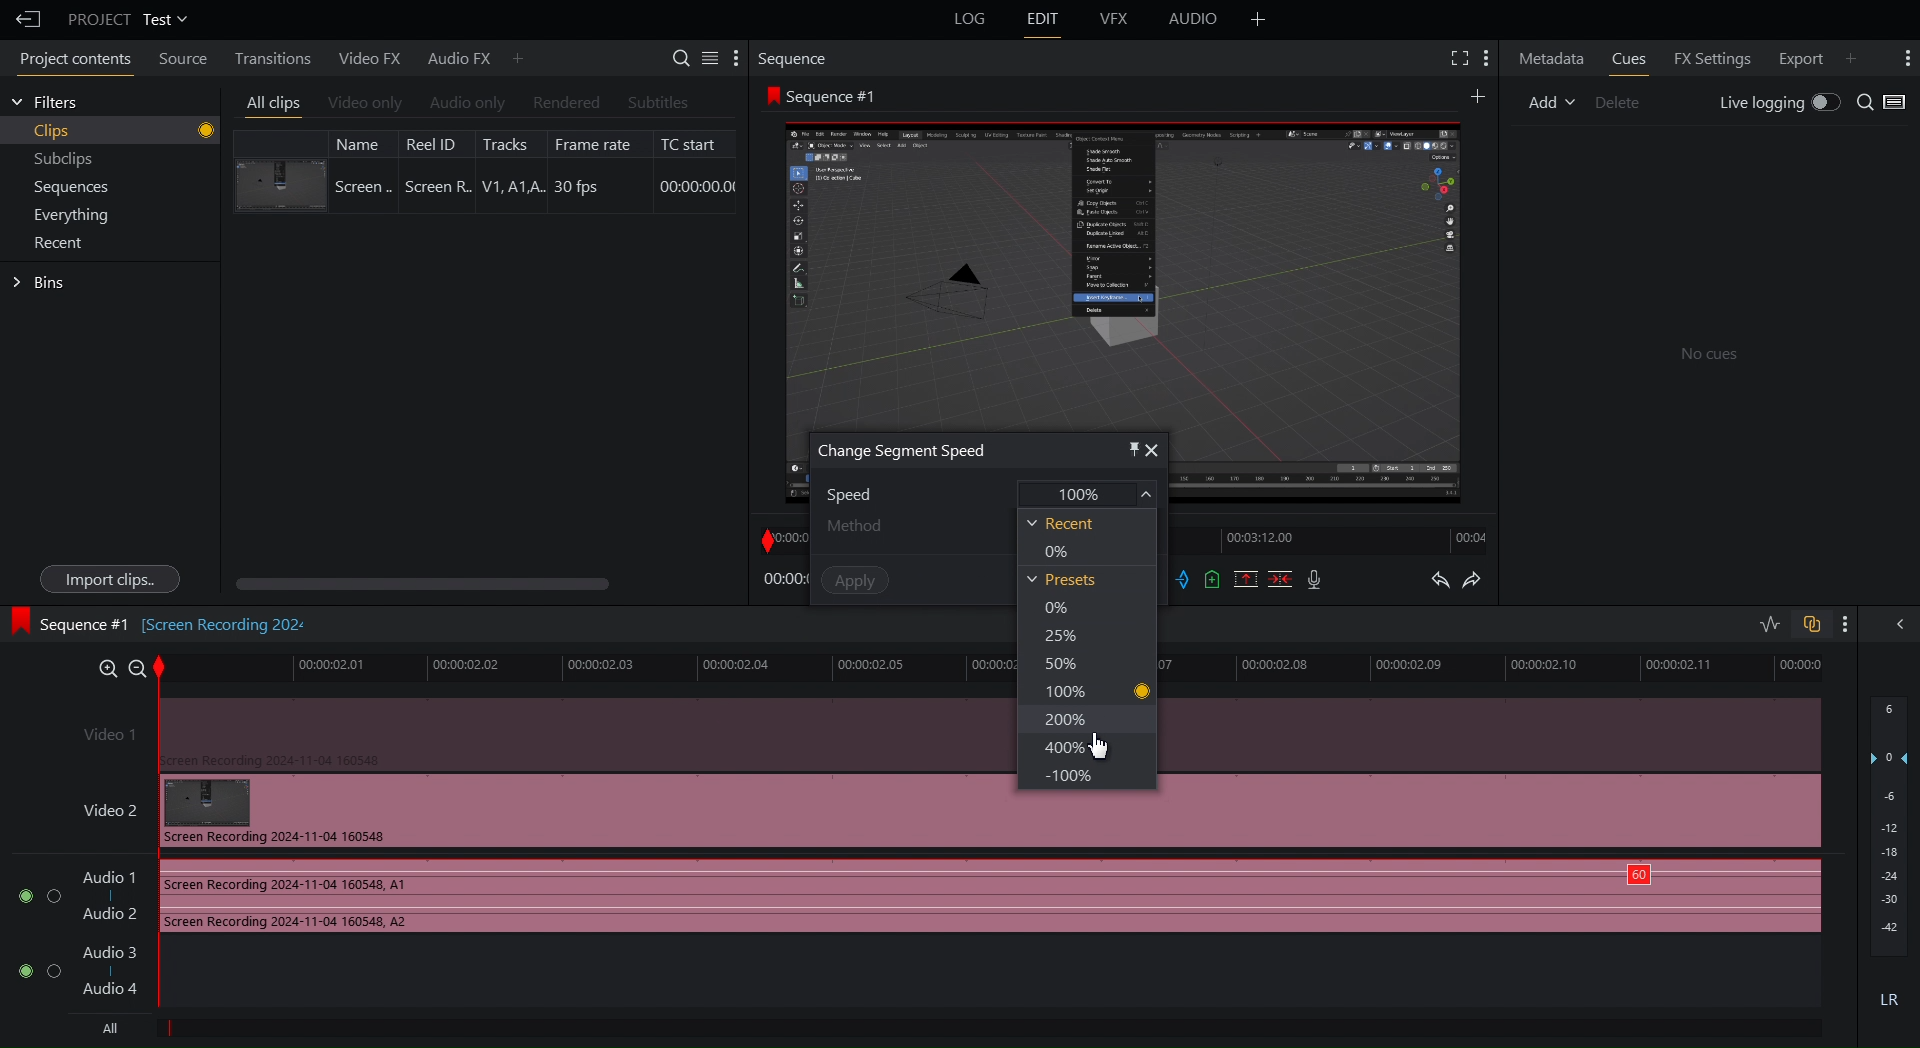  What do you see at coordinates (1632, 58) in the screenshot?
I see `Cues` at bounding box center [1632, 58].